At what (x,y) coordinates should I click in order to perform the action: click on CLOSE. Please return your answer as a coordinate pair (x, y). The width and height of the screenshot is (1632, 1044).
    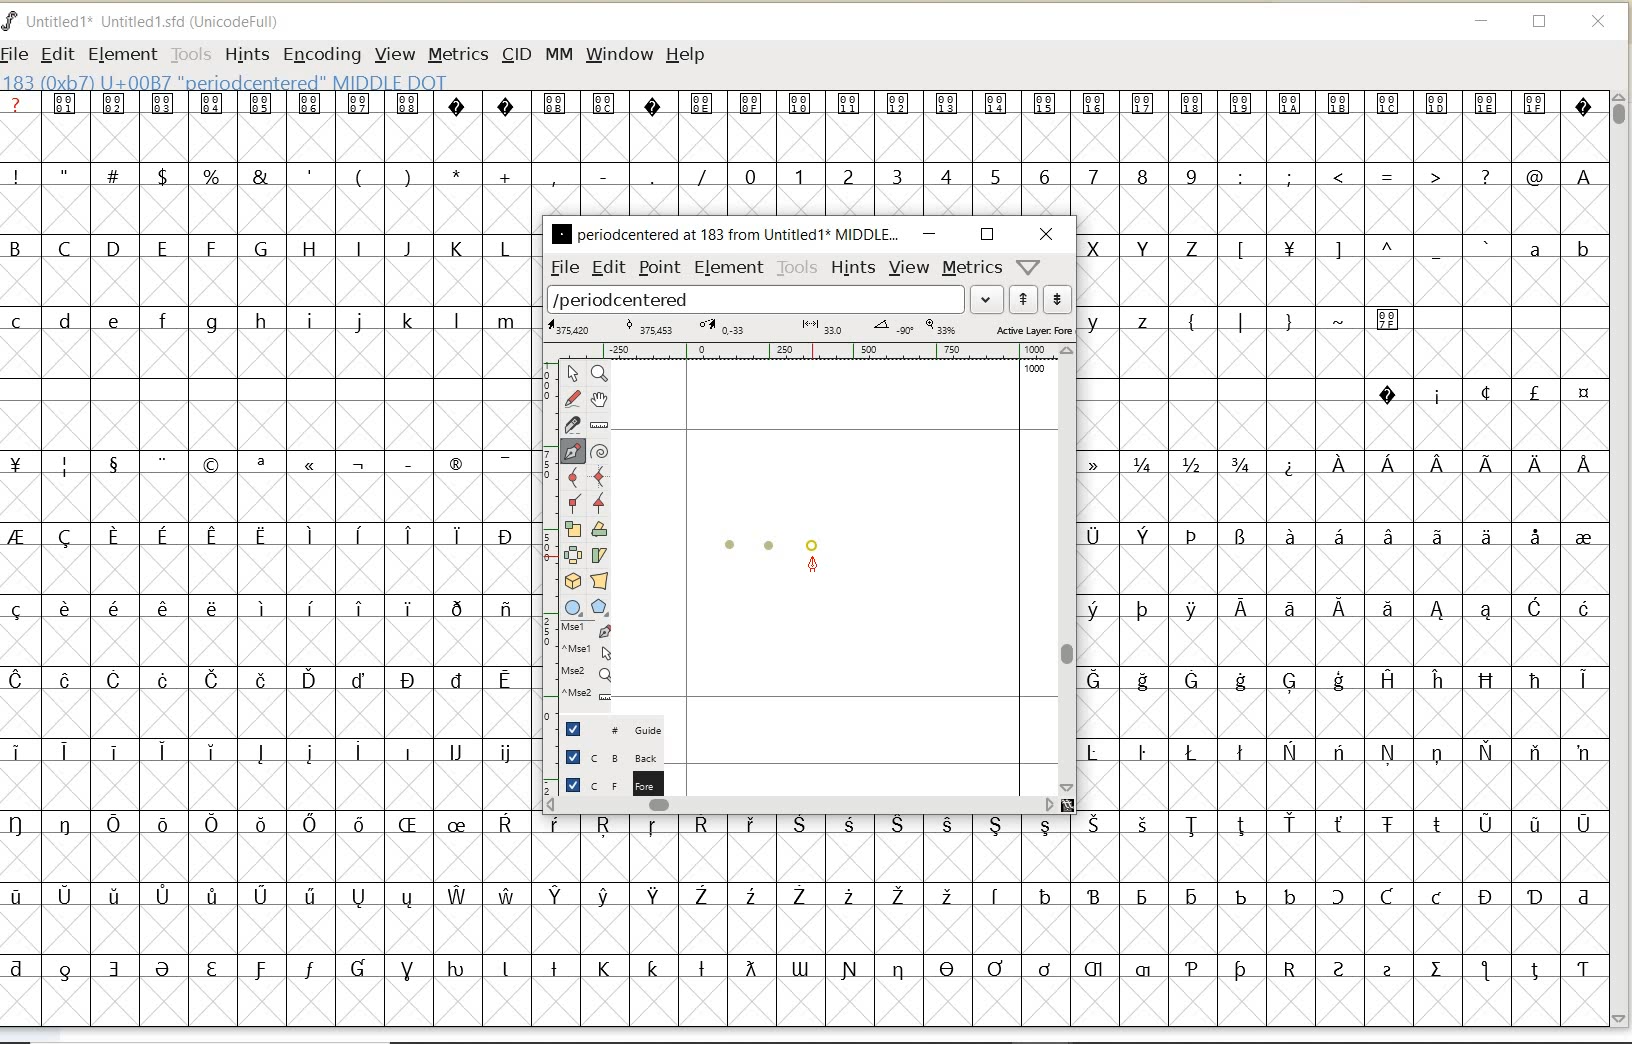
    Looking at the image, I should click on (1600, 22).